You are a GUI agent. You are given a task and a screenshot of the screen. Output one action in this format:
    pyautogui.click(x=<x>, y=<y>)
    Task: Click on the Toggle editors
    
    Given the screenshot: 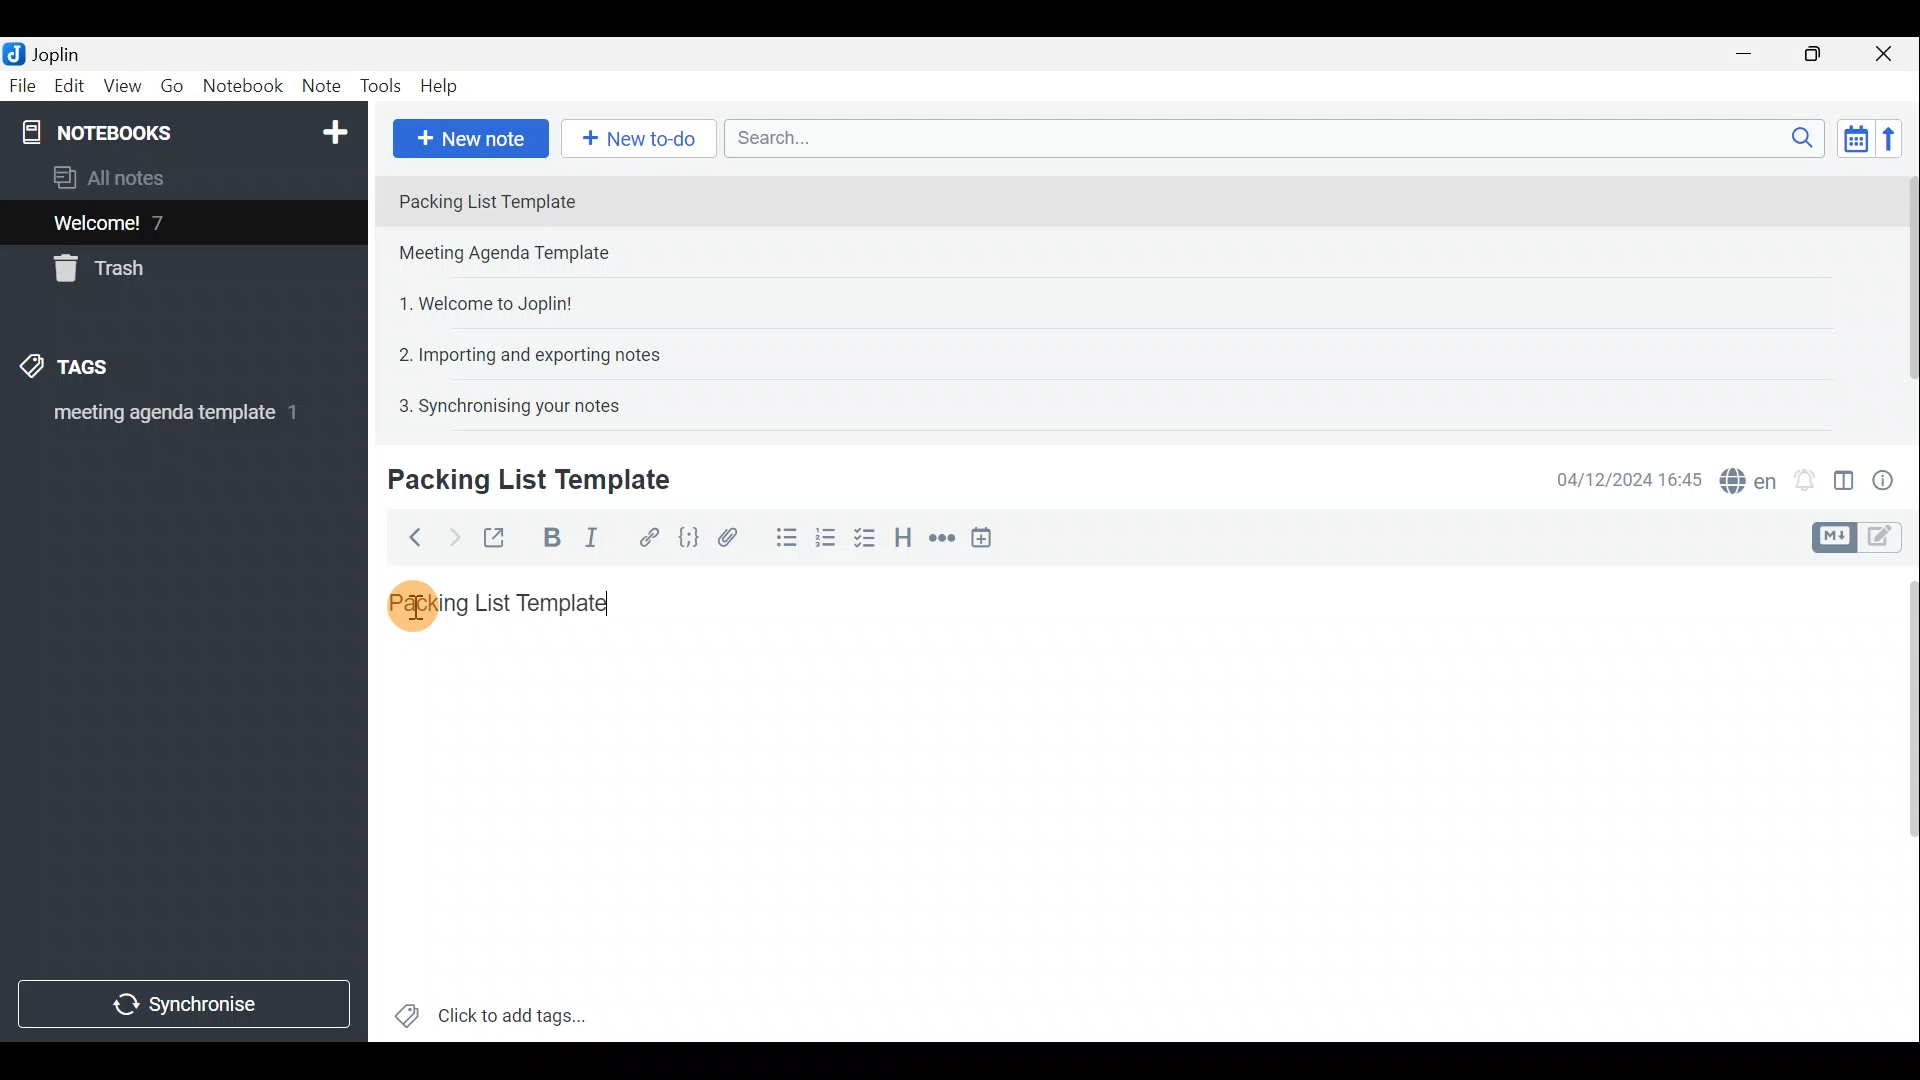 What is the action you would take?
    pyautogui.click(x=1890, y=539)
    